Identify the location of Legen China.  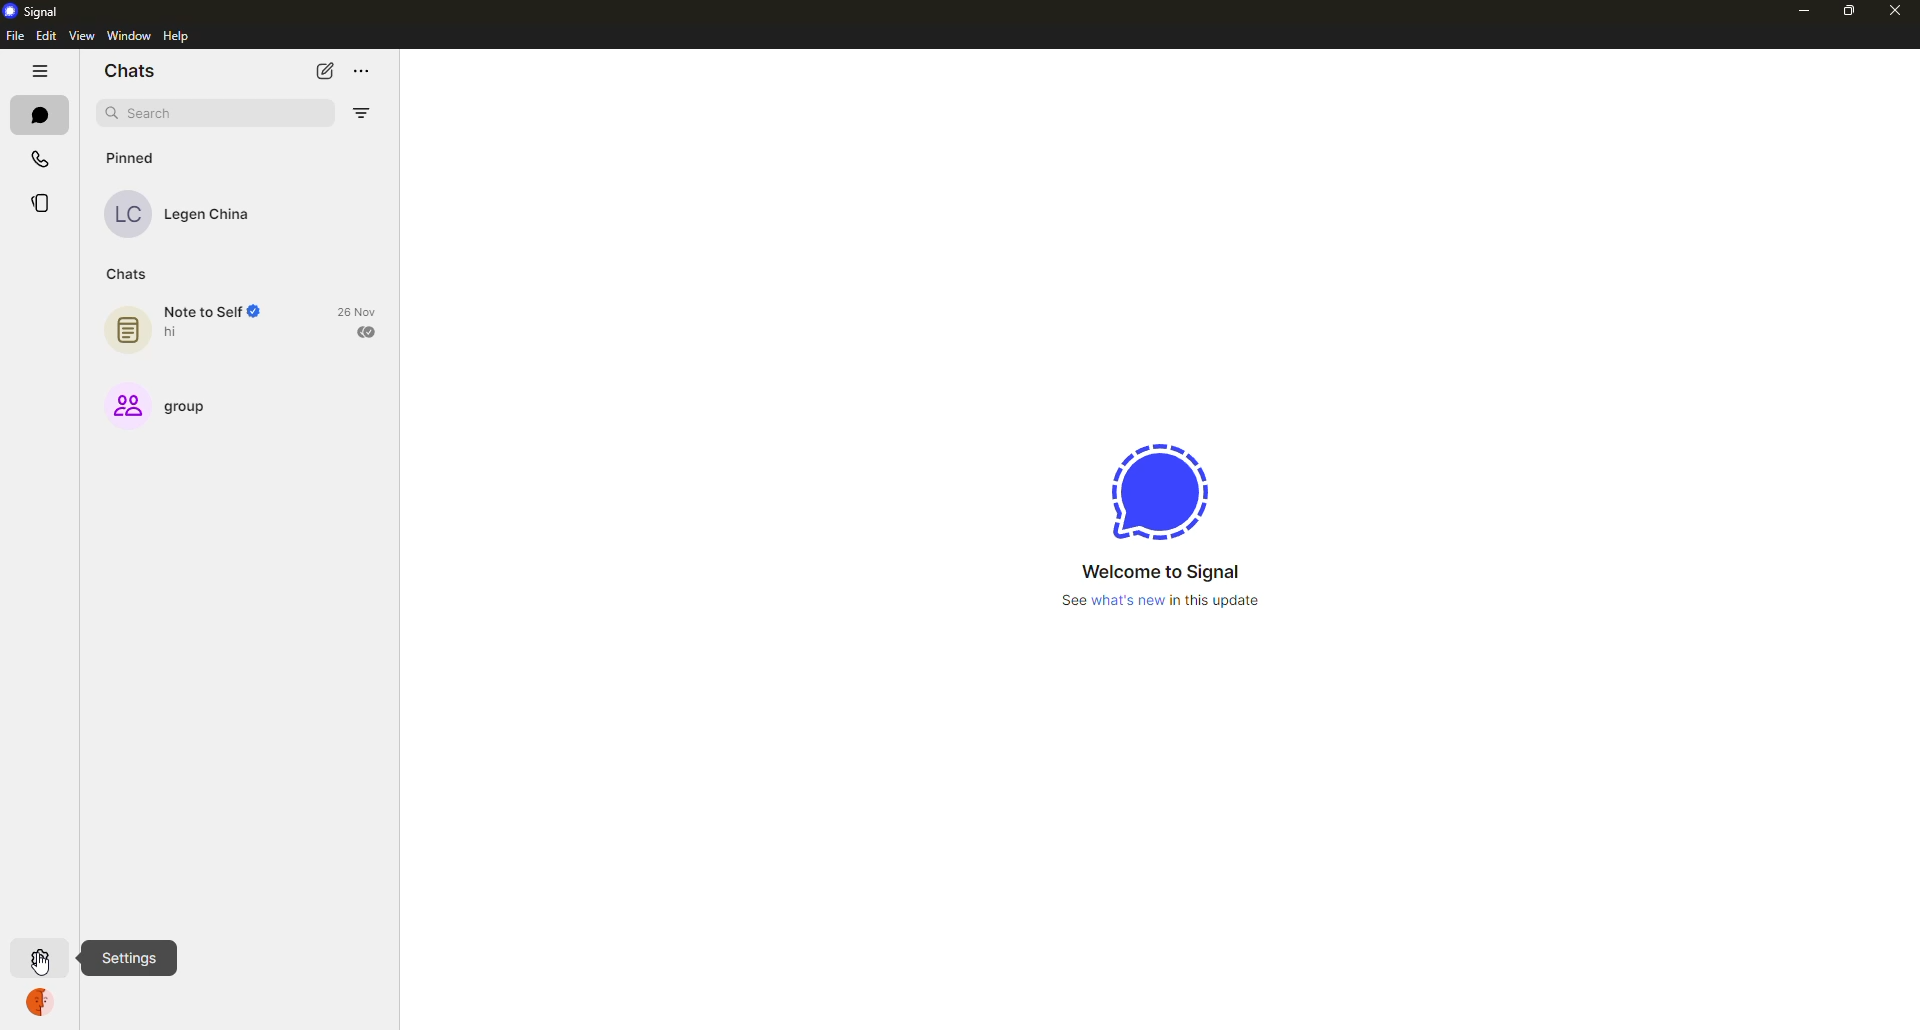
(213, 216).